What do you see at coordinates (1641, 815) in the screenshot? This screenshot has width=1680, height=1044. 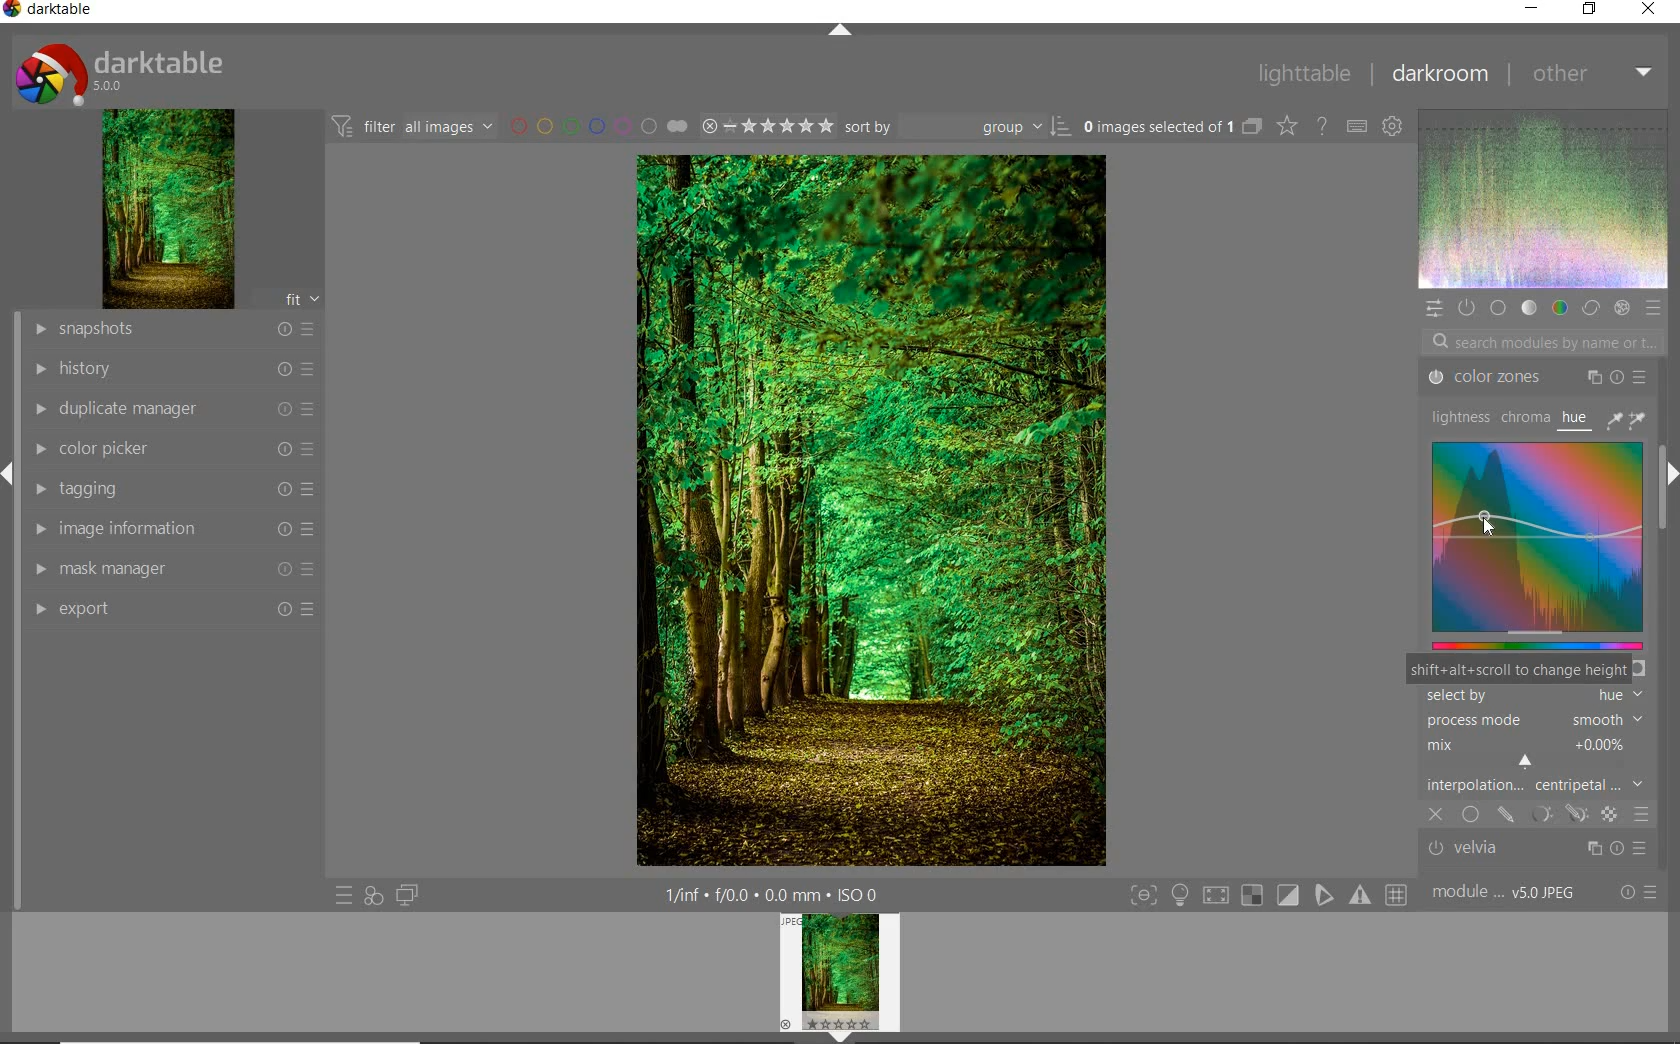 I see `blending options` at bounding box center [1641, 815].